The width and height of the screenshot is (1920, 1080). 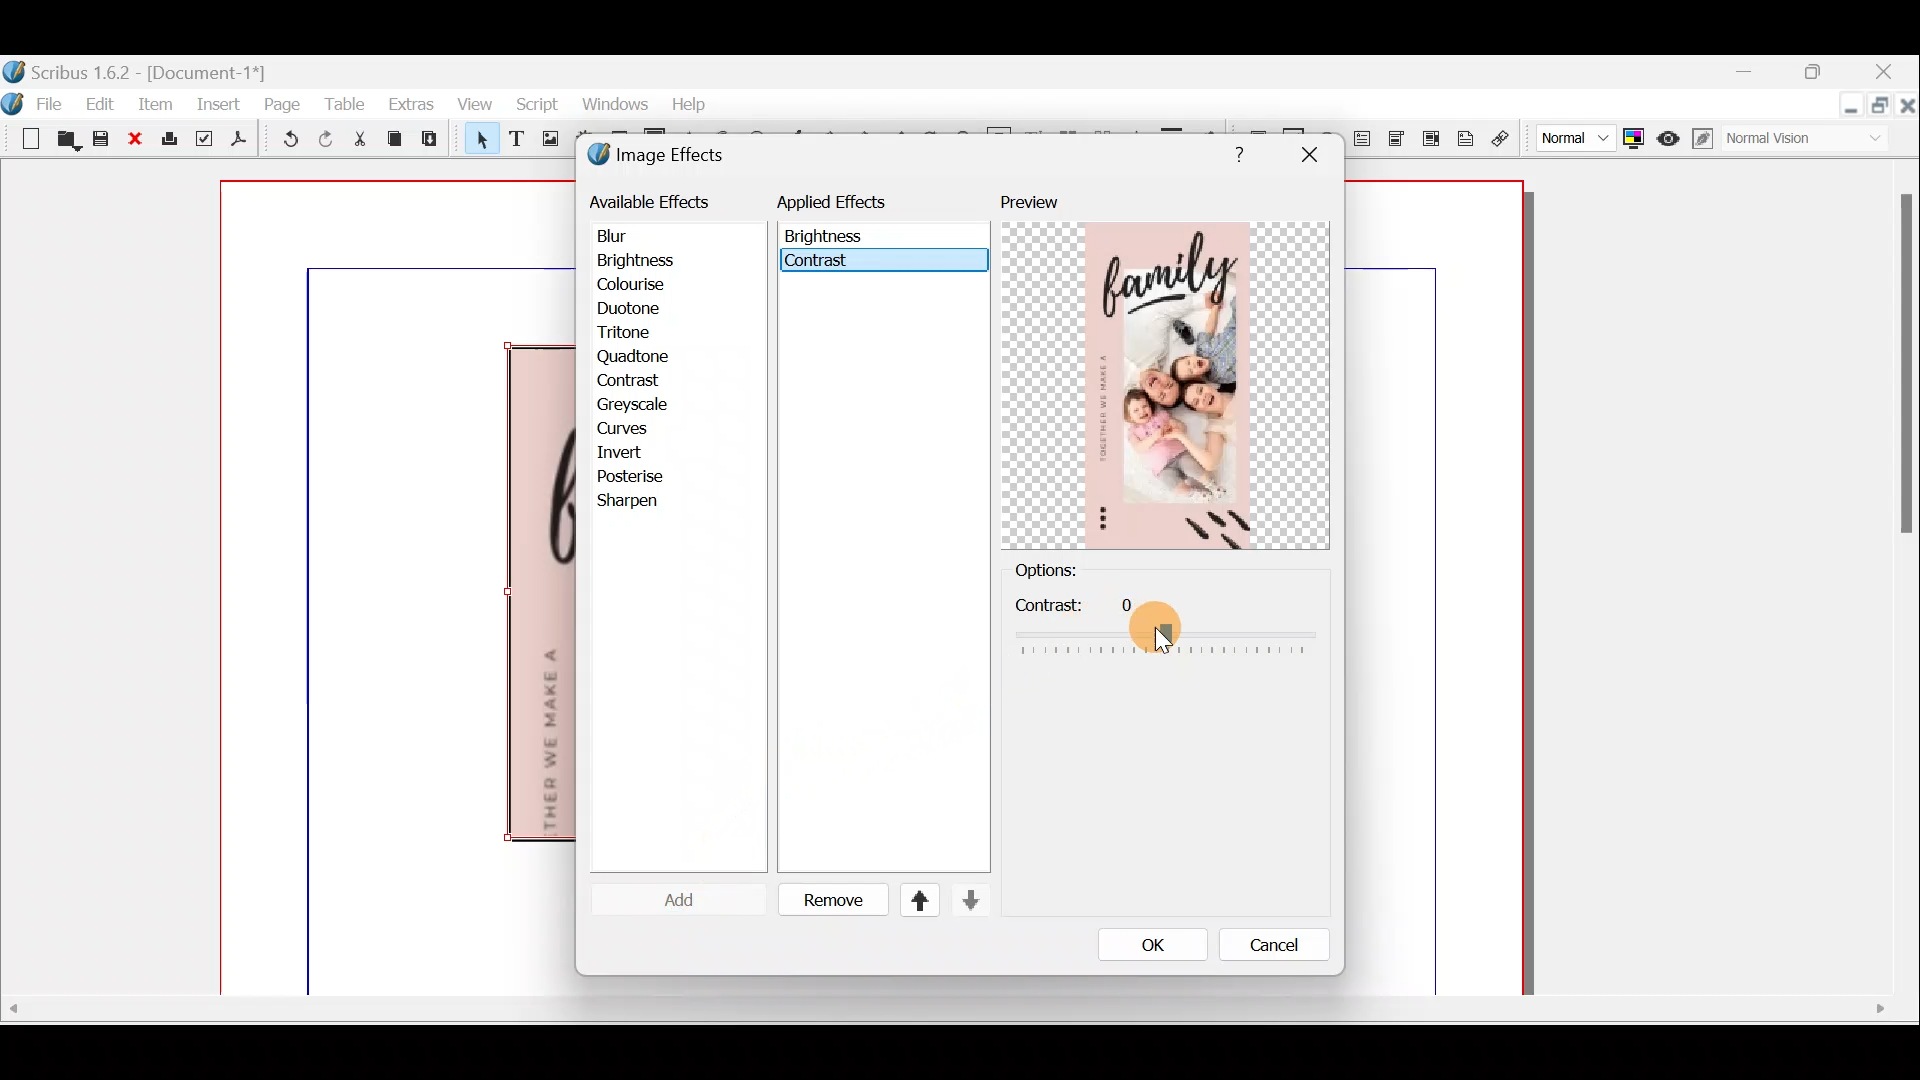 I want to click on Item, so click(x=156, y=103).